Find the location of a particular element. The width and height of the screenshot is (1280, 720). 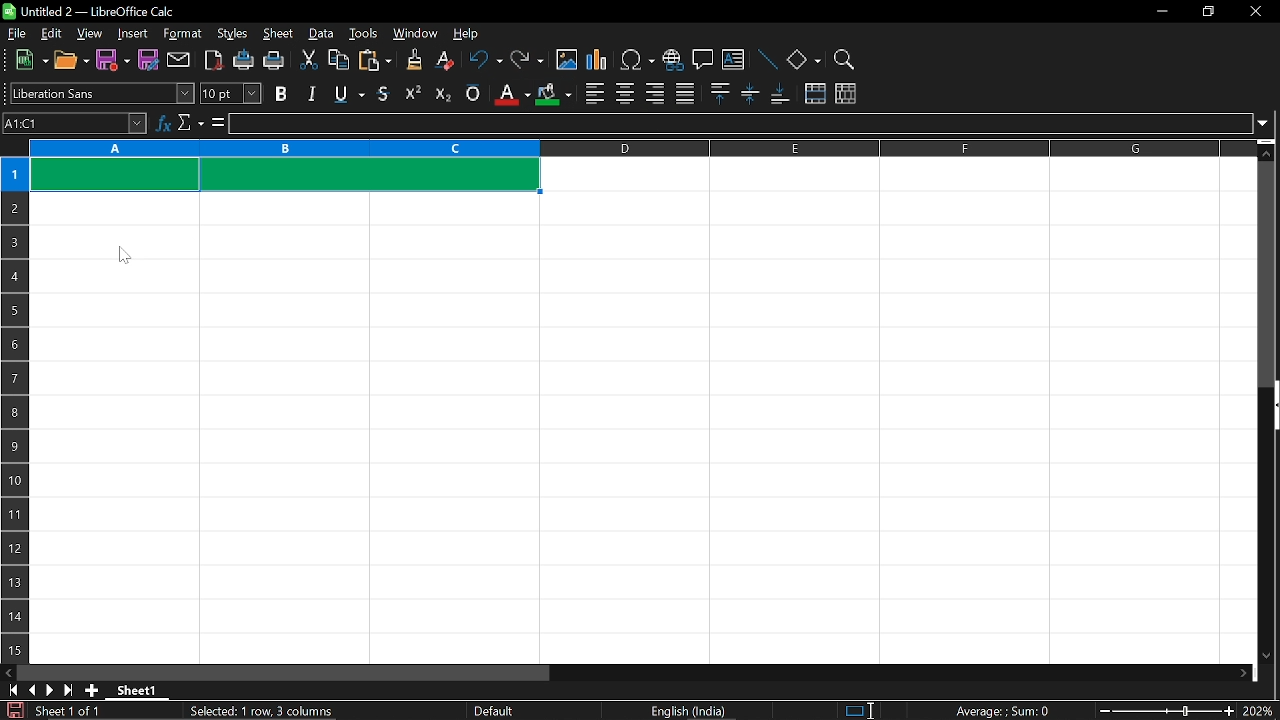

unmerge cells is located at coordinates (846, 95).